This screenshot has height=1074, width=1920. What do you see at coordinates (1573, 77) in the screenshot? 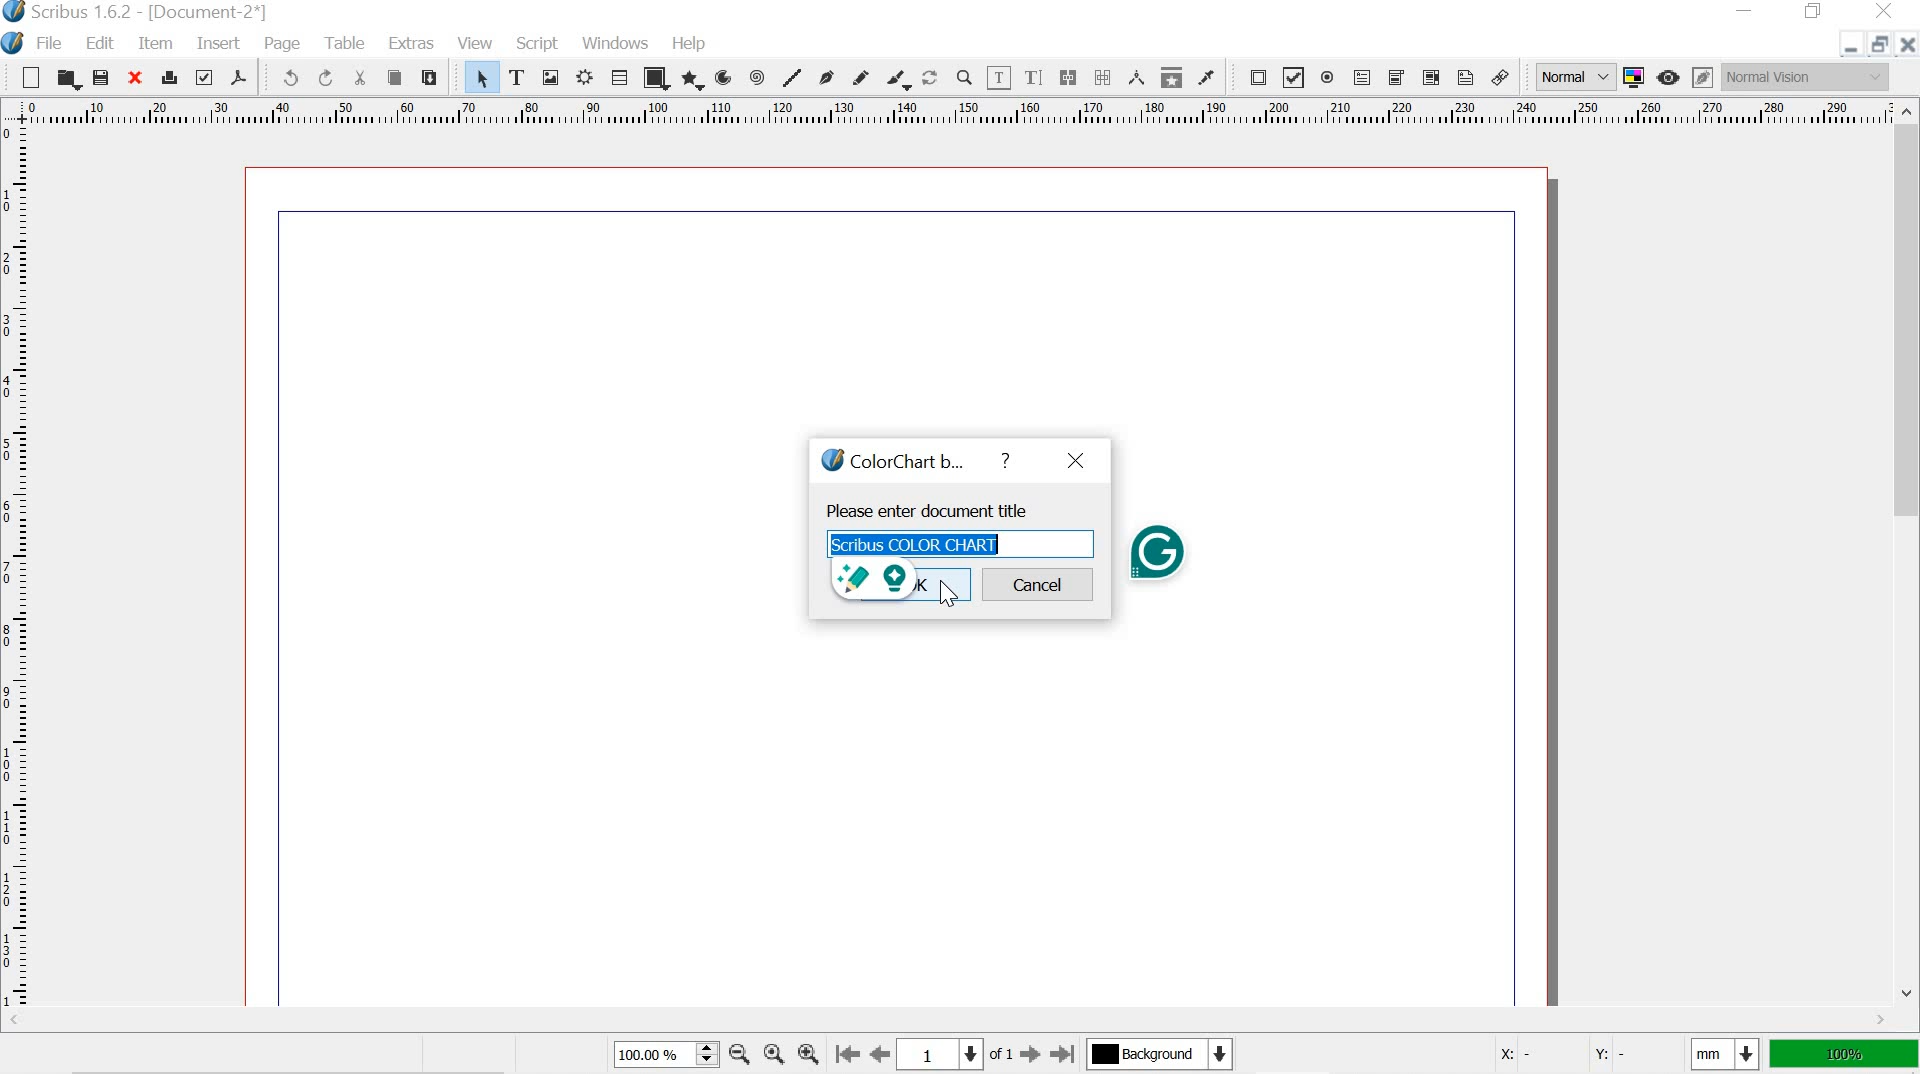
I see `Normal` at bounding box center [1573, 77].